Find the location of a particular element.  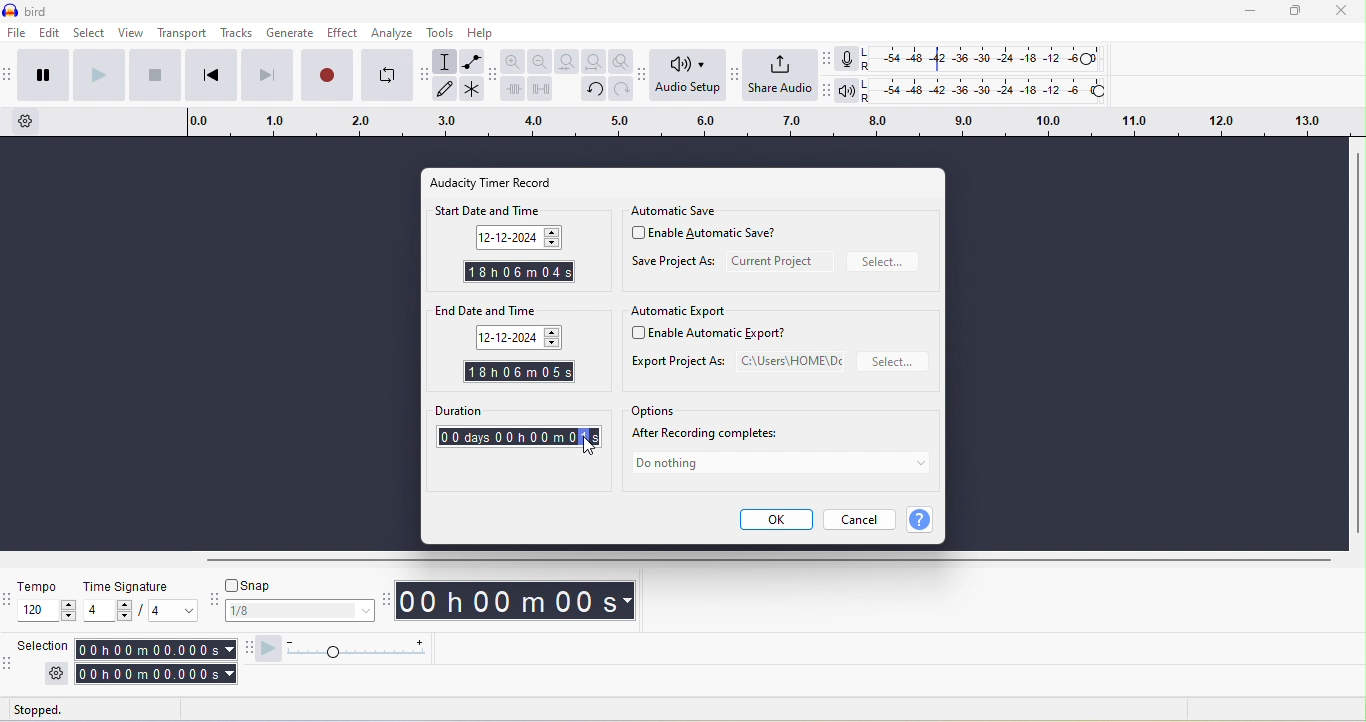

time is located at coordinates (521, 600).